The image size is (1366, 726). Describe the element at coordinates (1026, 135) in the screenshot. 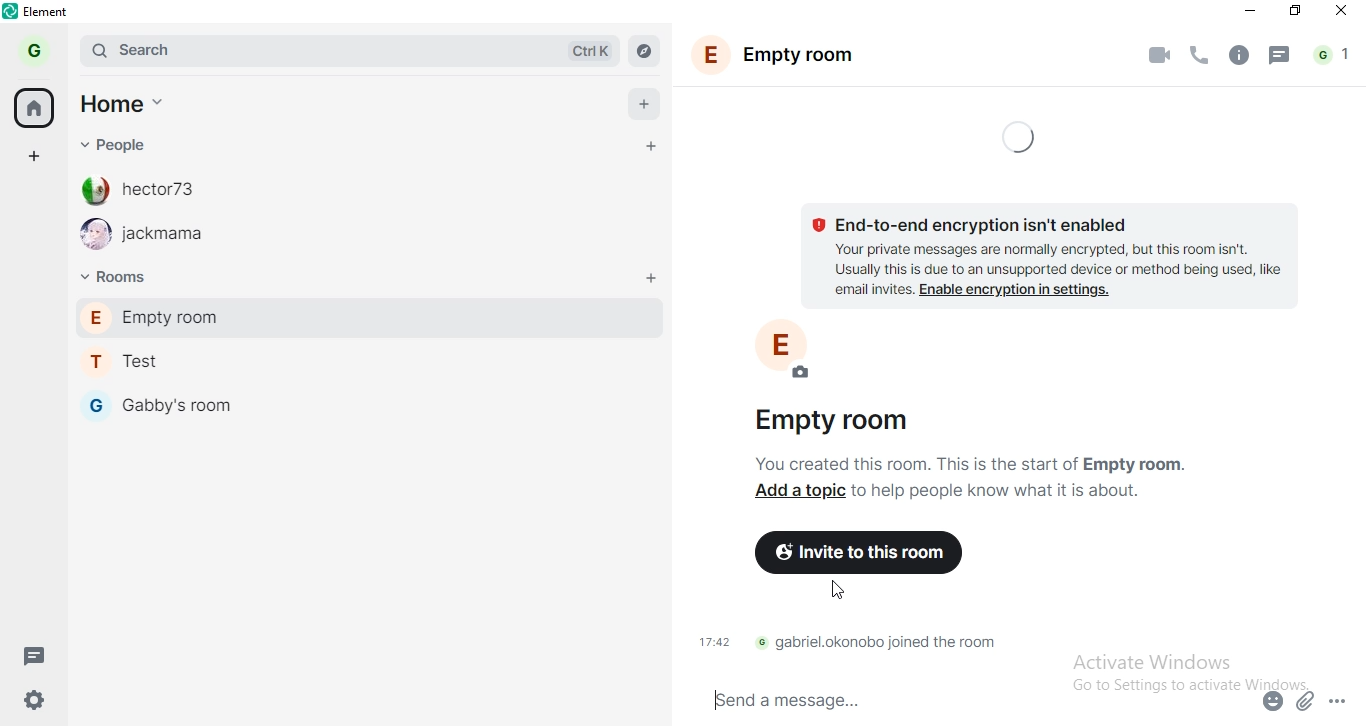

I see `loading` at that location.